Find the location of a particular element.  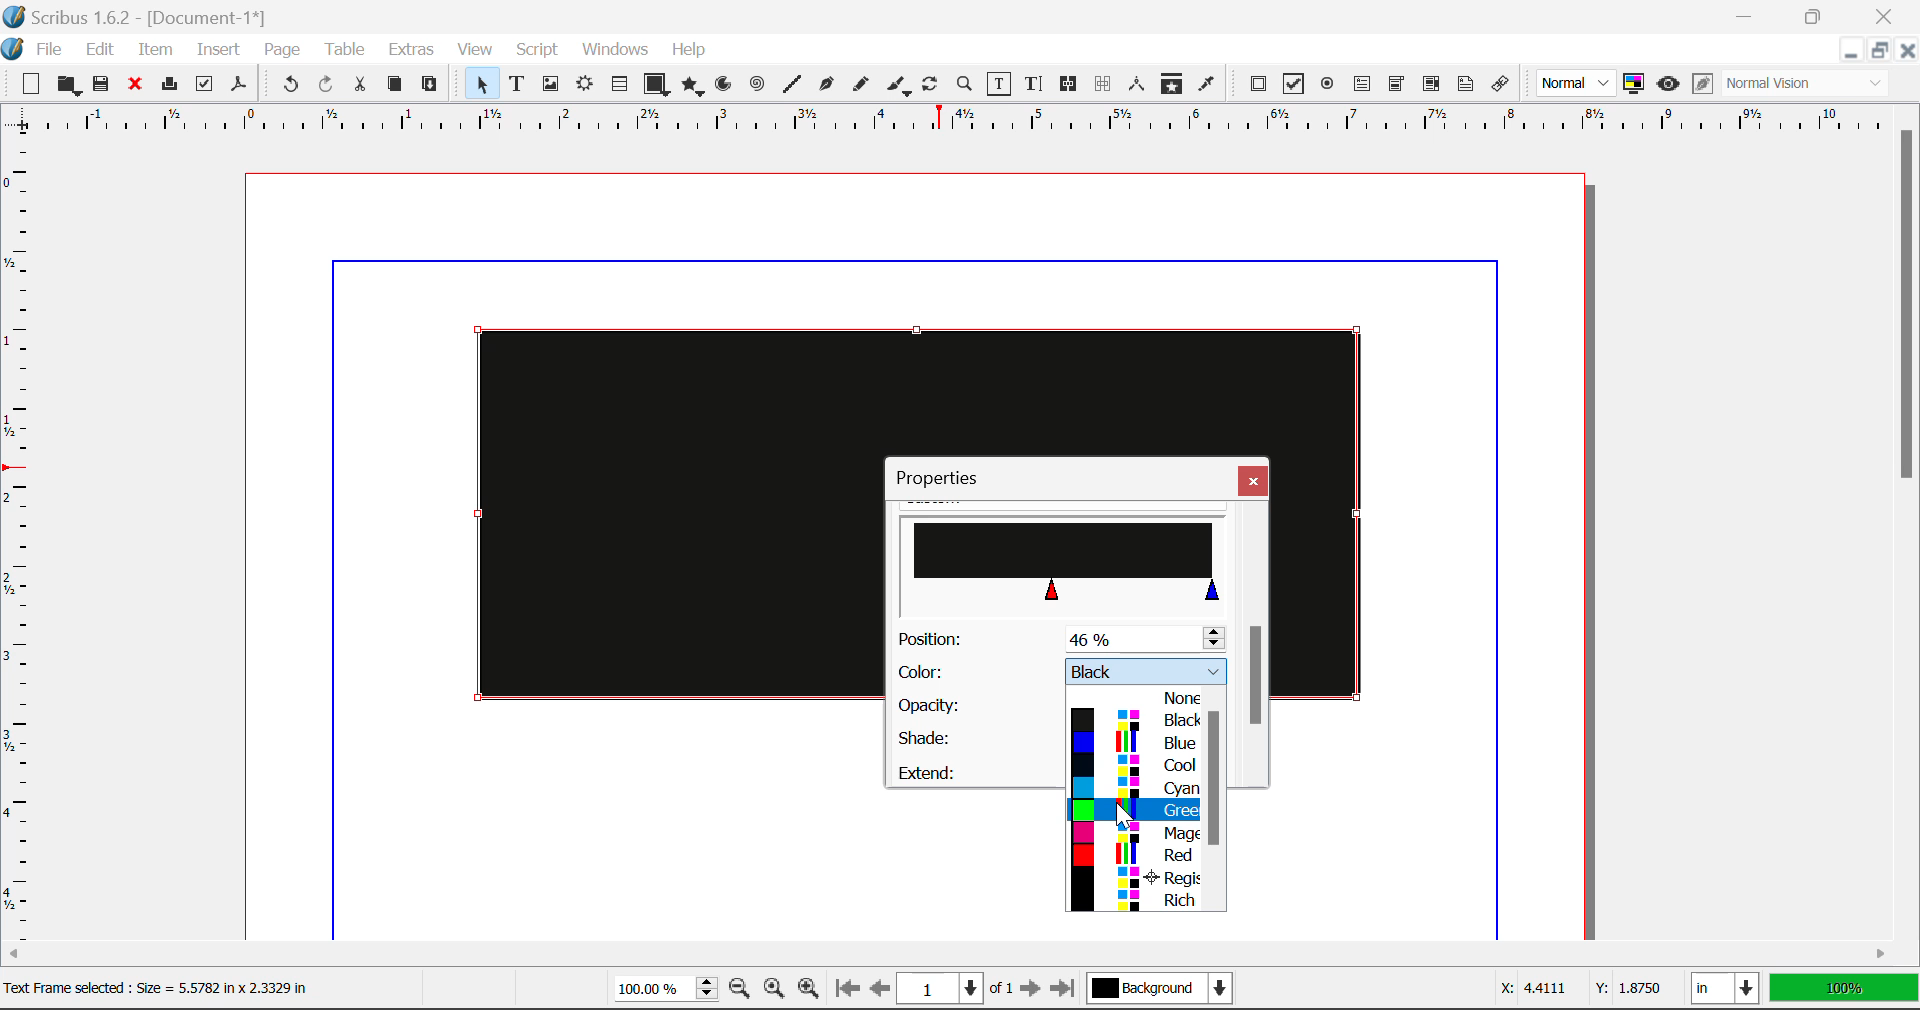

Arcs is located at coordinates (726, 89).